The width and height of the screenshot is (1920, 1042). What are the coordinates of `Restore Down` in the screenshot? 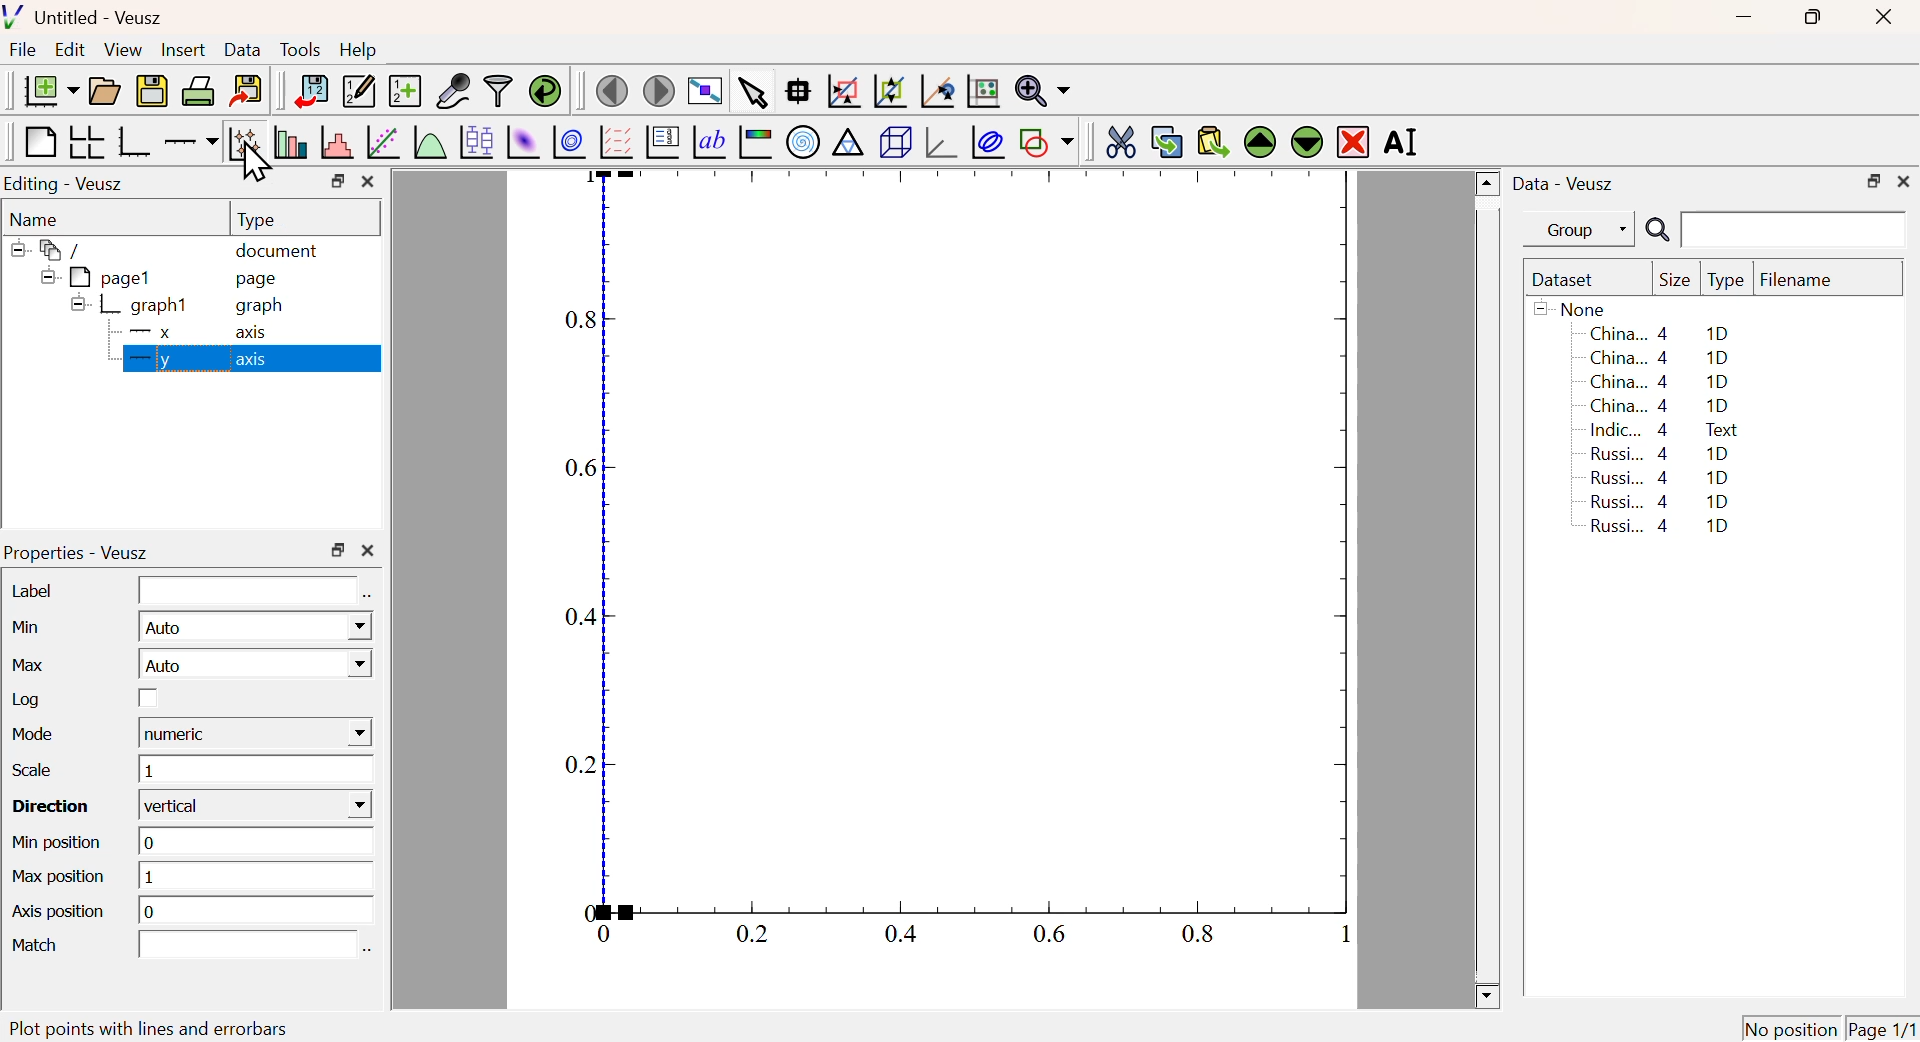 It's located at (338, 550).